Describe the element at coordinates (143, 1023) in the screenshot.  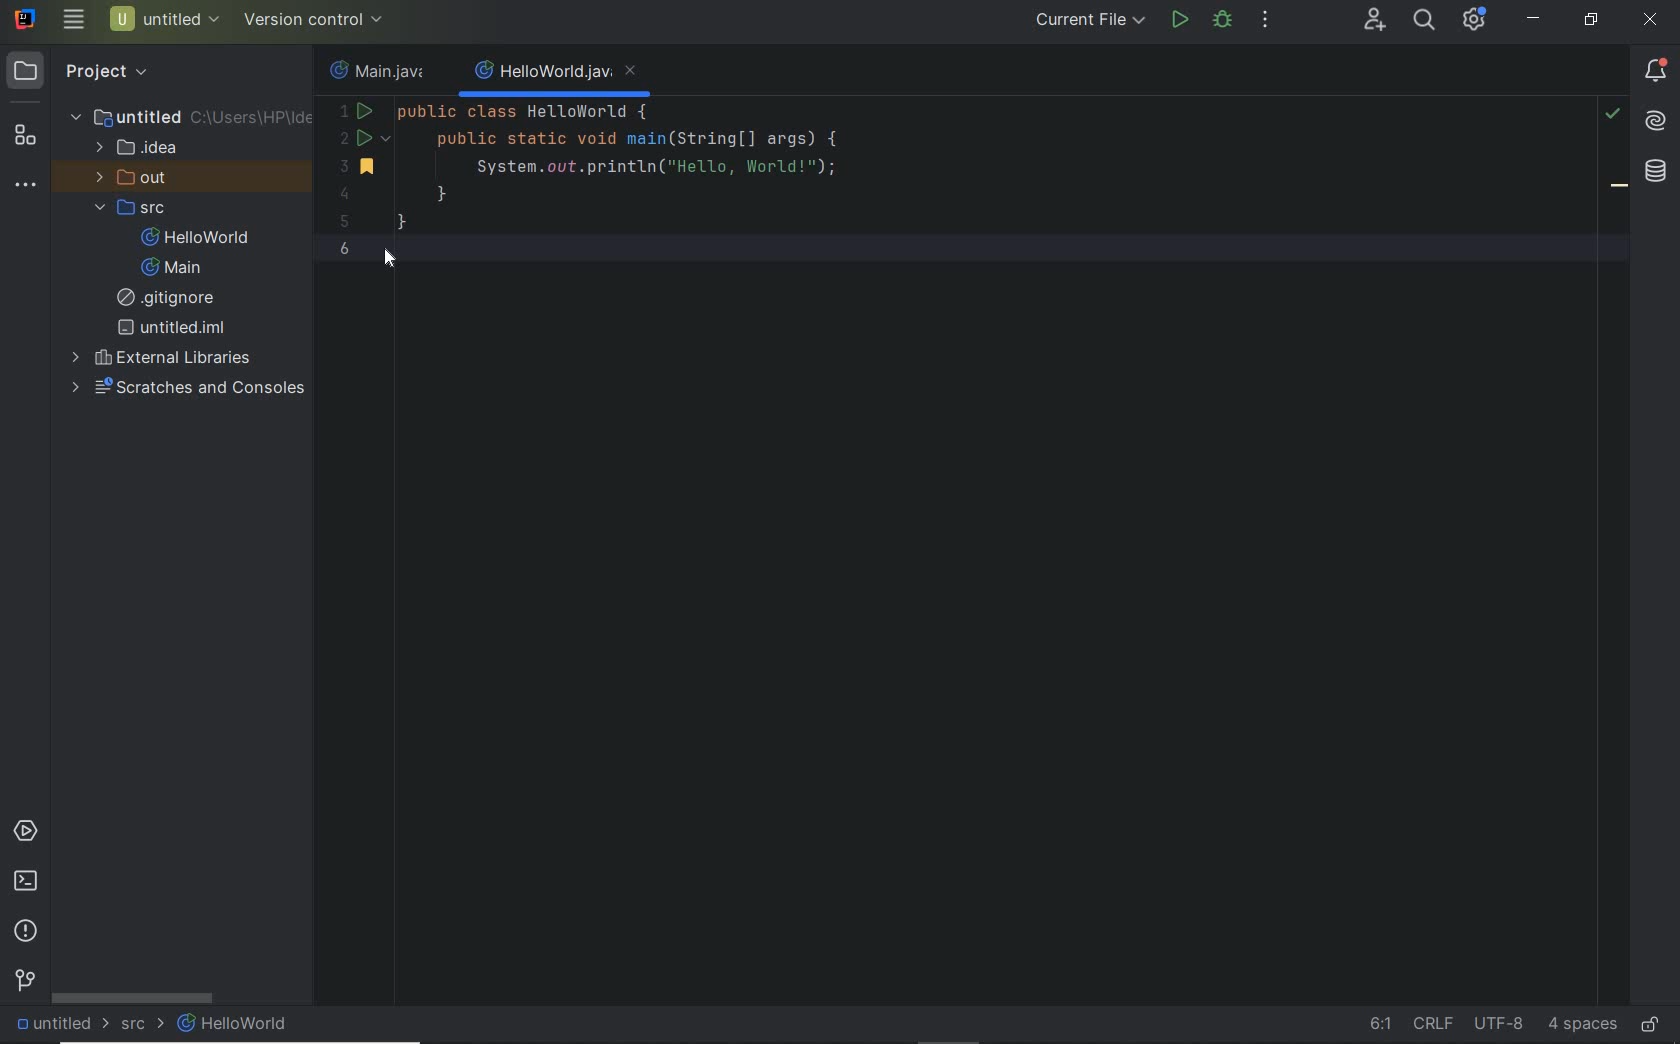
I see `src` at that location.